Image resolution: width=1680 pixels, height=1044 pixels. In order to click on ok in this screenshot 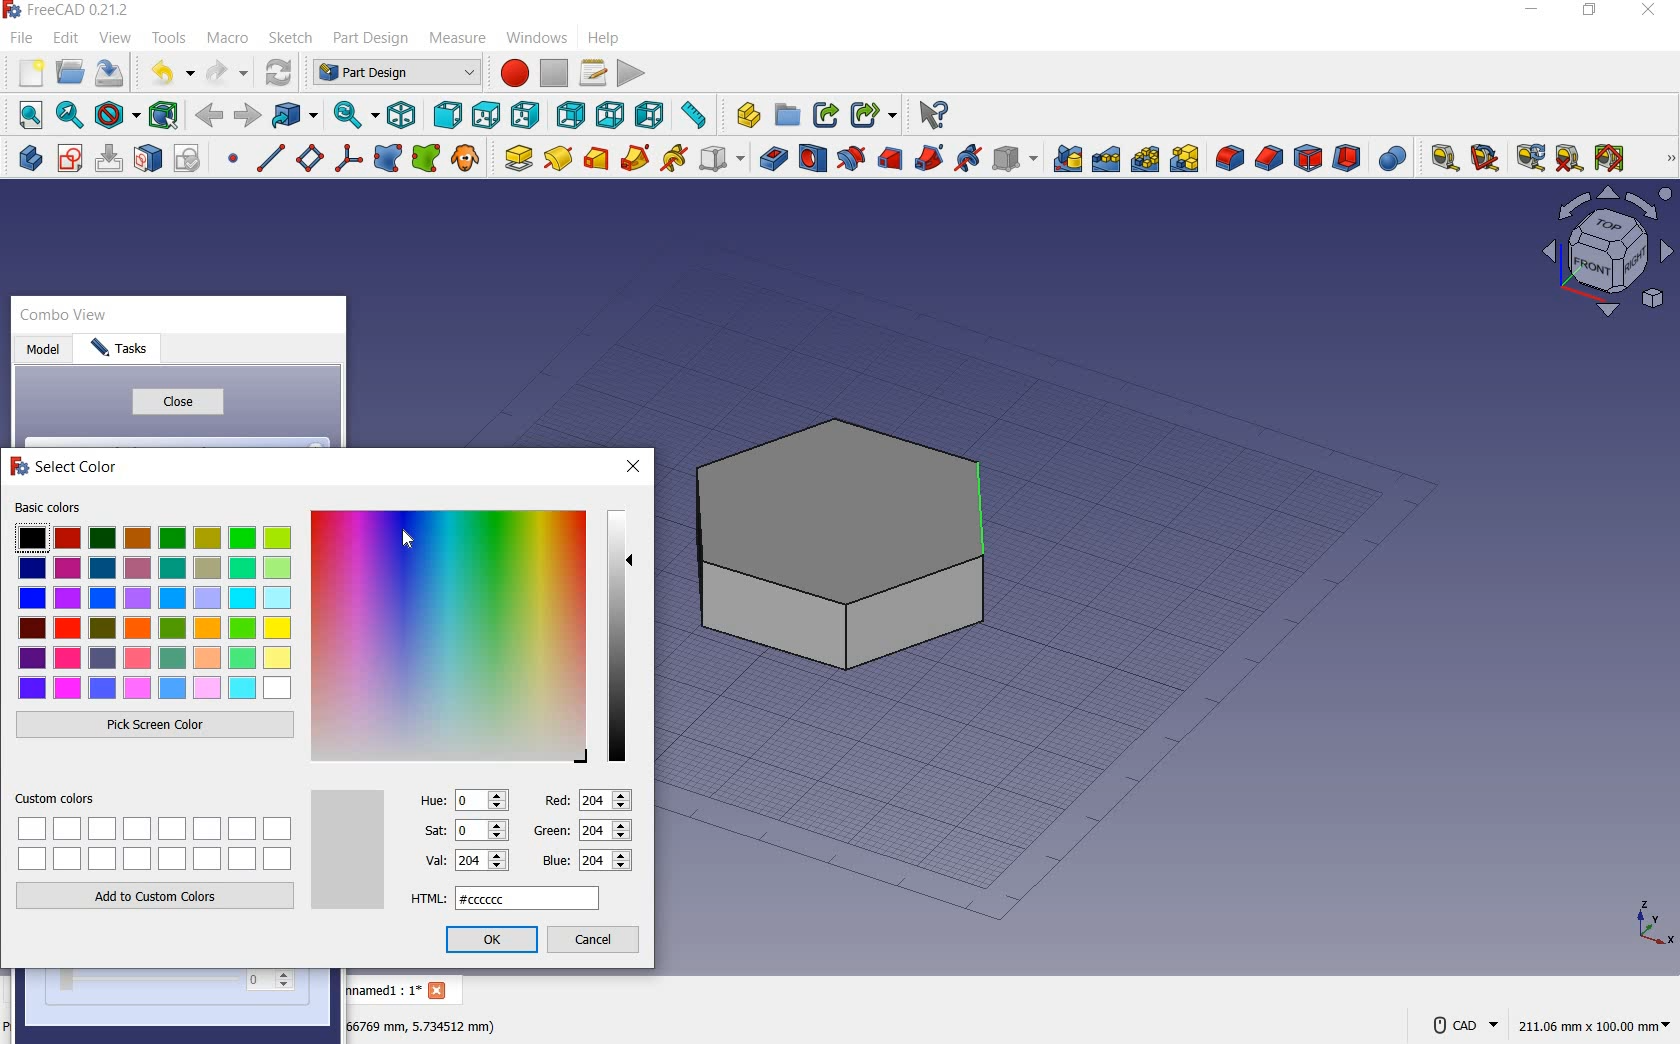, I will do `click(491, 941)`.